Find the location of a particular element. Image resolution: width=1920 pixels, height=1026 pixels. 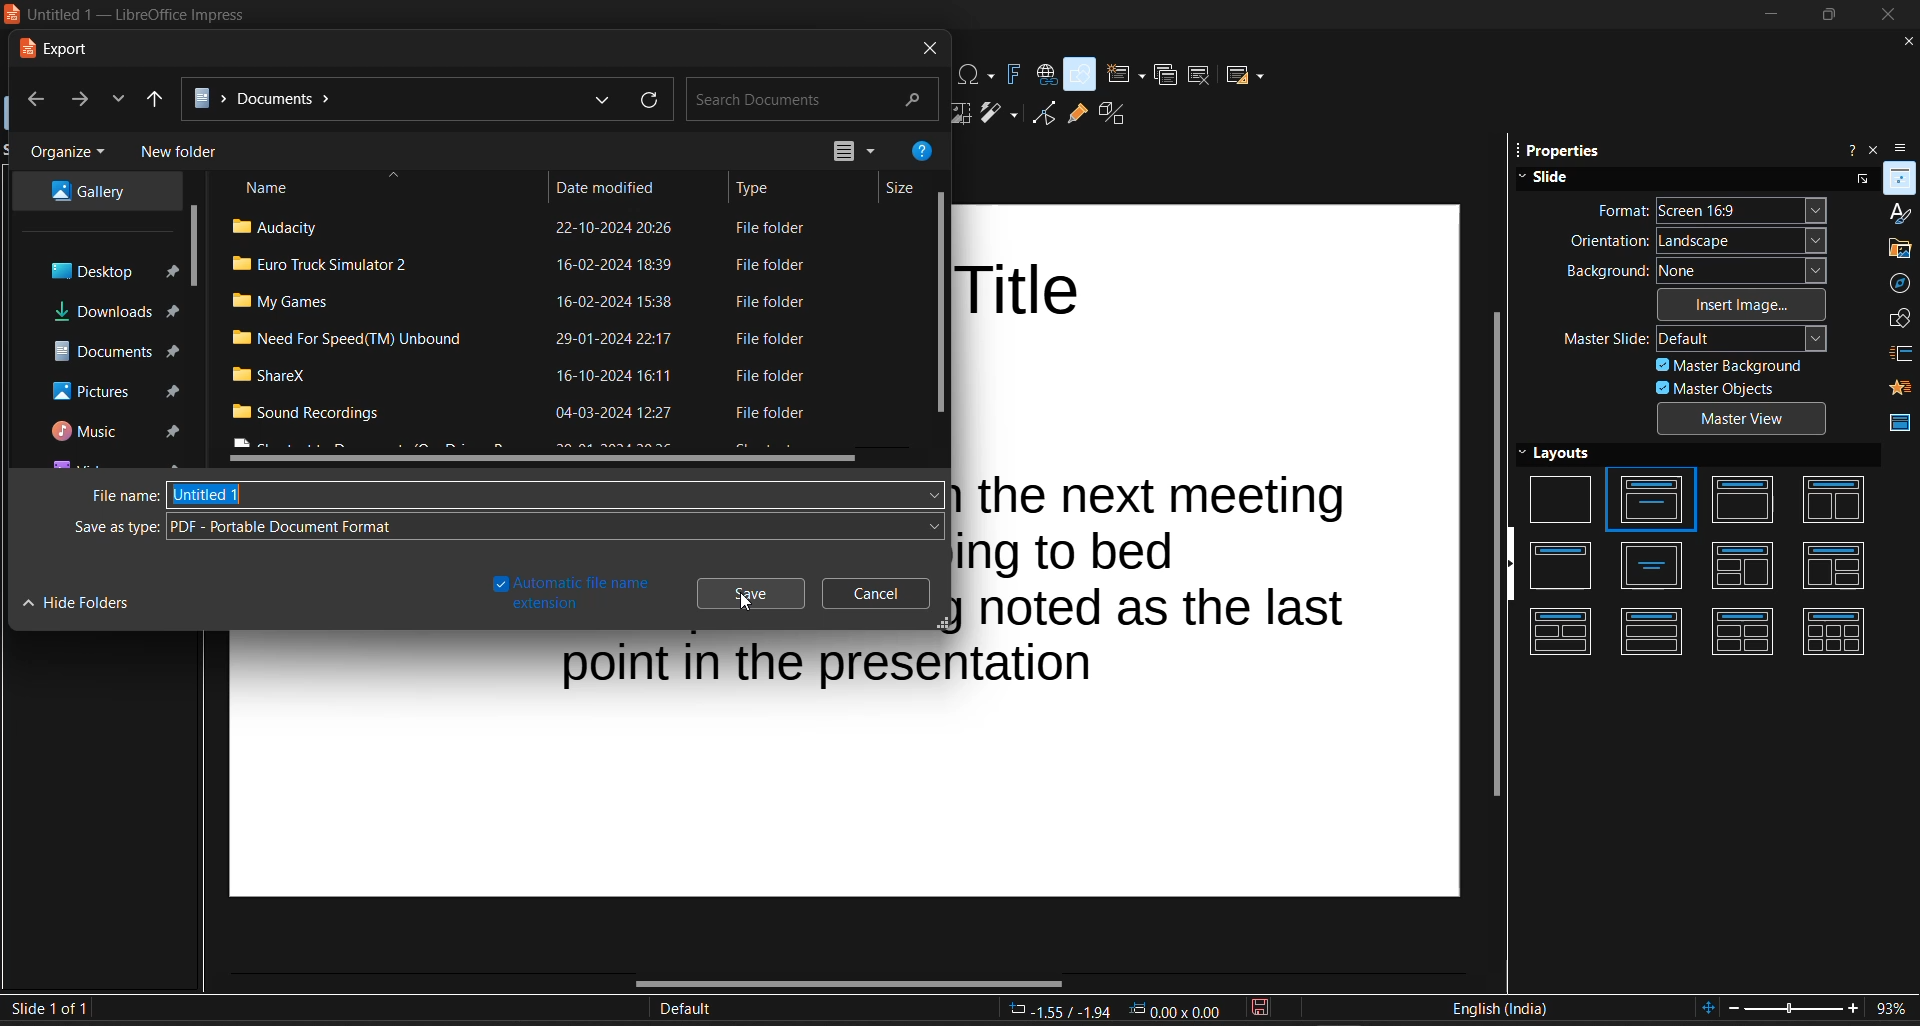

close tab is located at coordinates (929, 51).